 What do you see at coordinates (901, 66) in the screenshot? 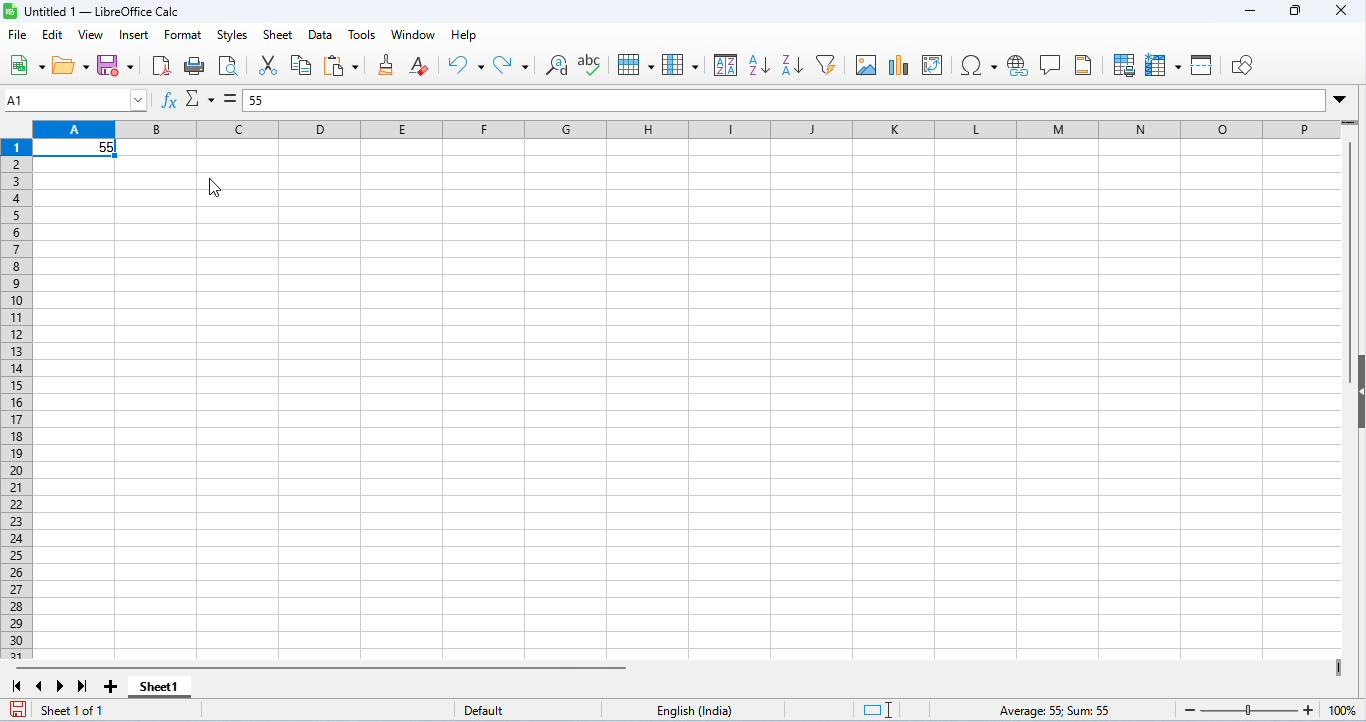
I see `insert chart` at bounding box center [901, 66].